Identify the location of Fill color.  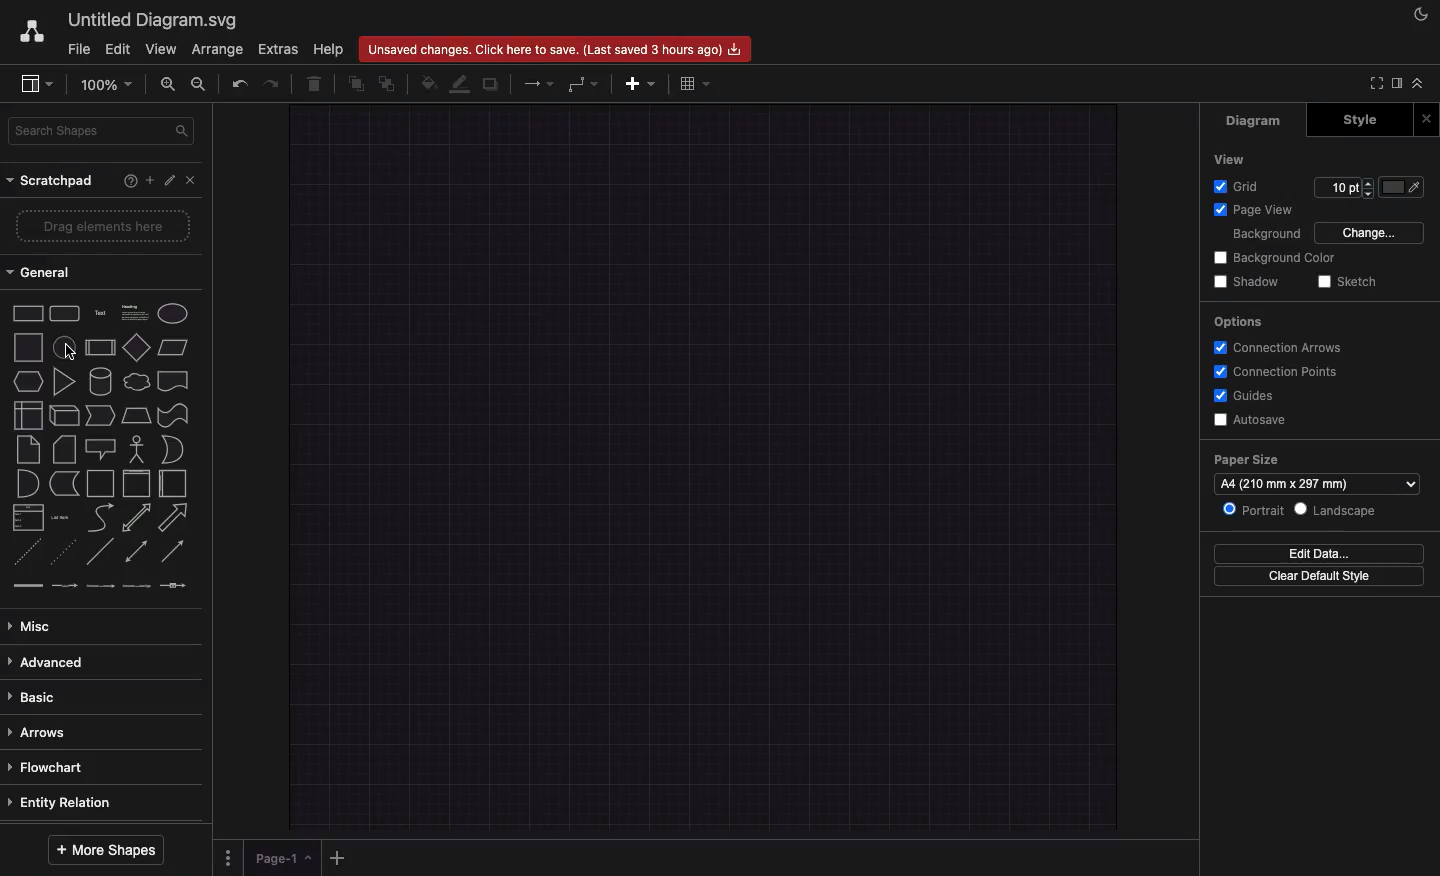
(1410, 185).